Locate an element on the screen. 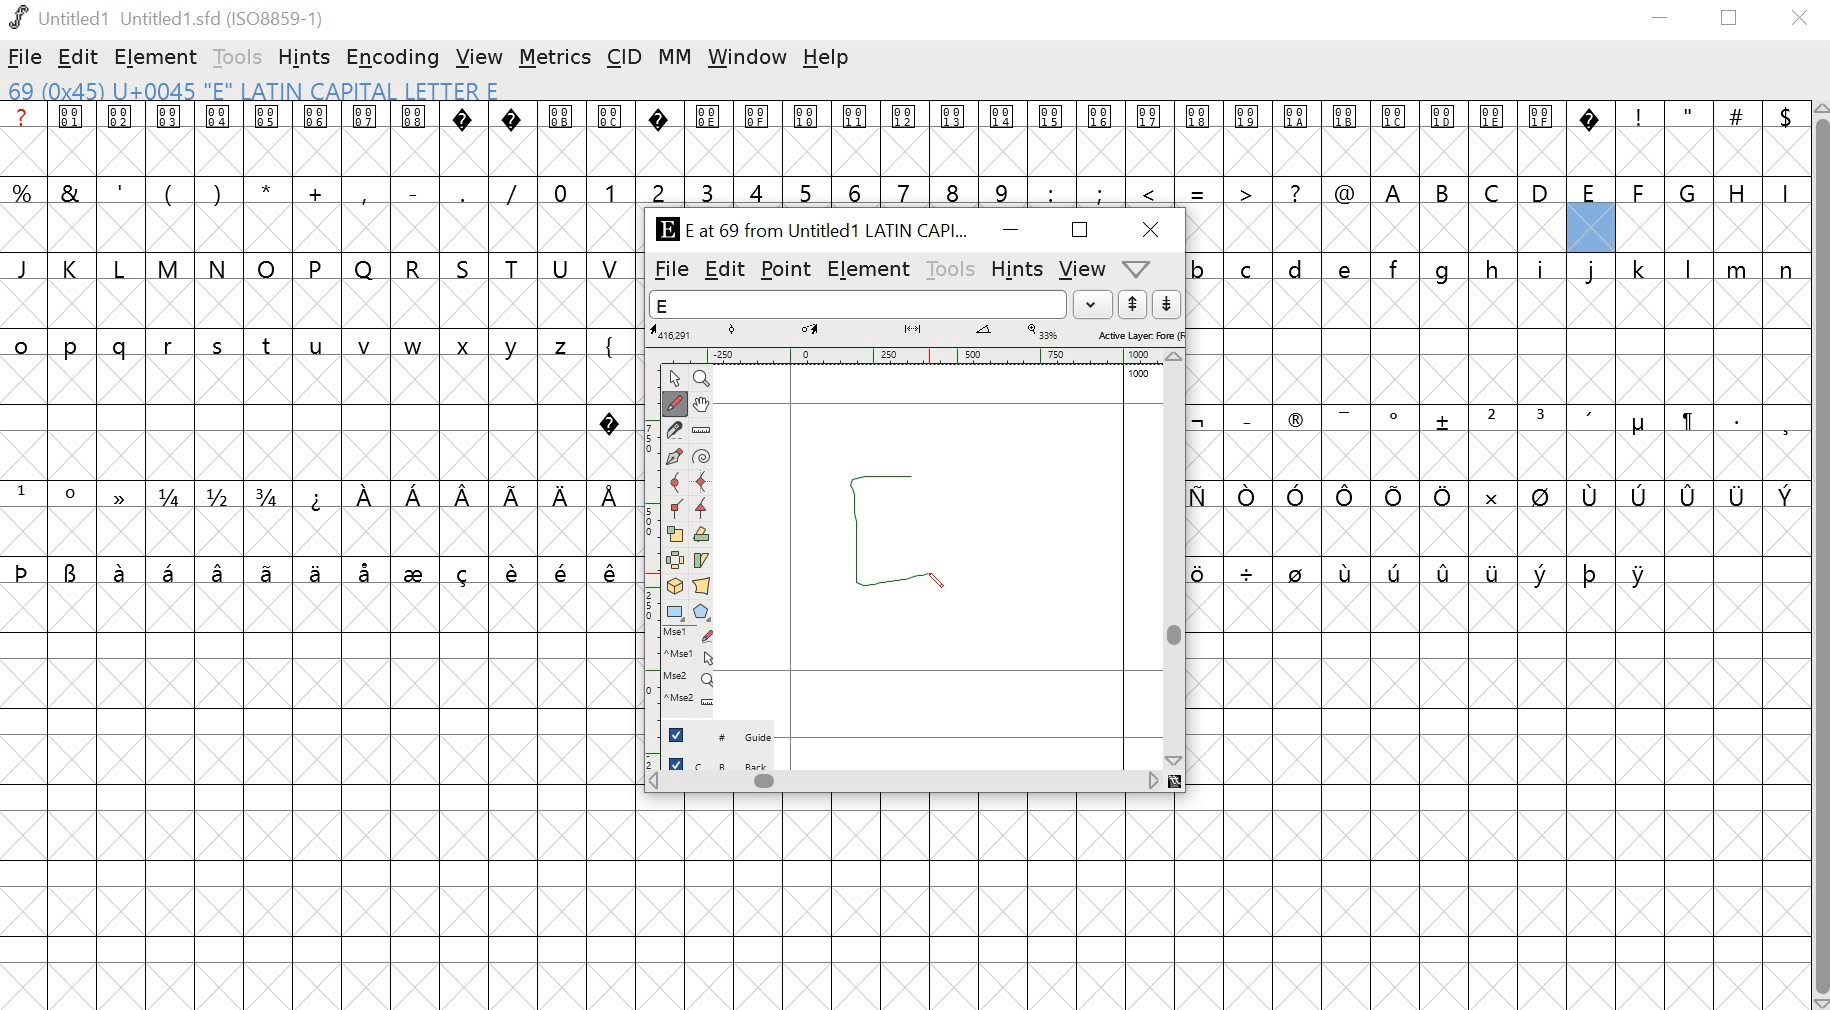 This screenshot has height=1010, width=1830. vertical scrollbar is located at coordinates (1825, 553).